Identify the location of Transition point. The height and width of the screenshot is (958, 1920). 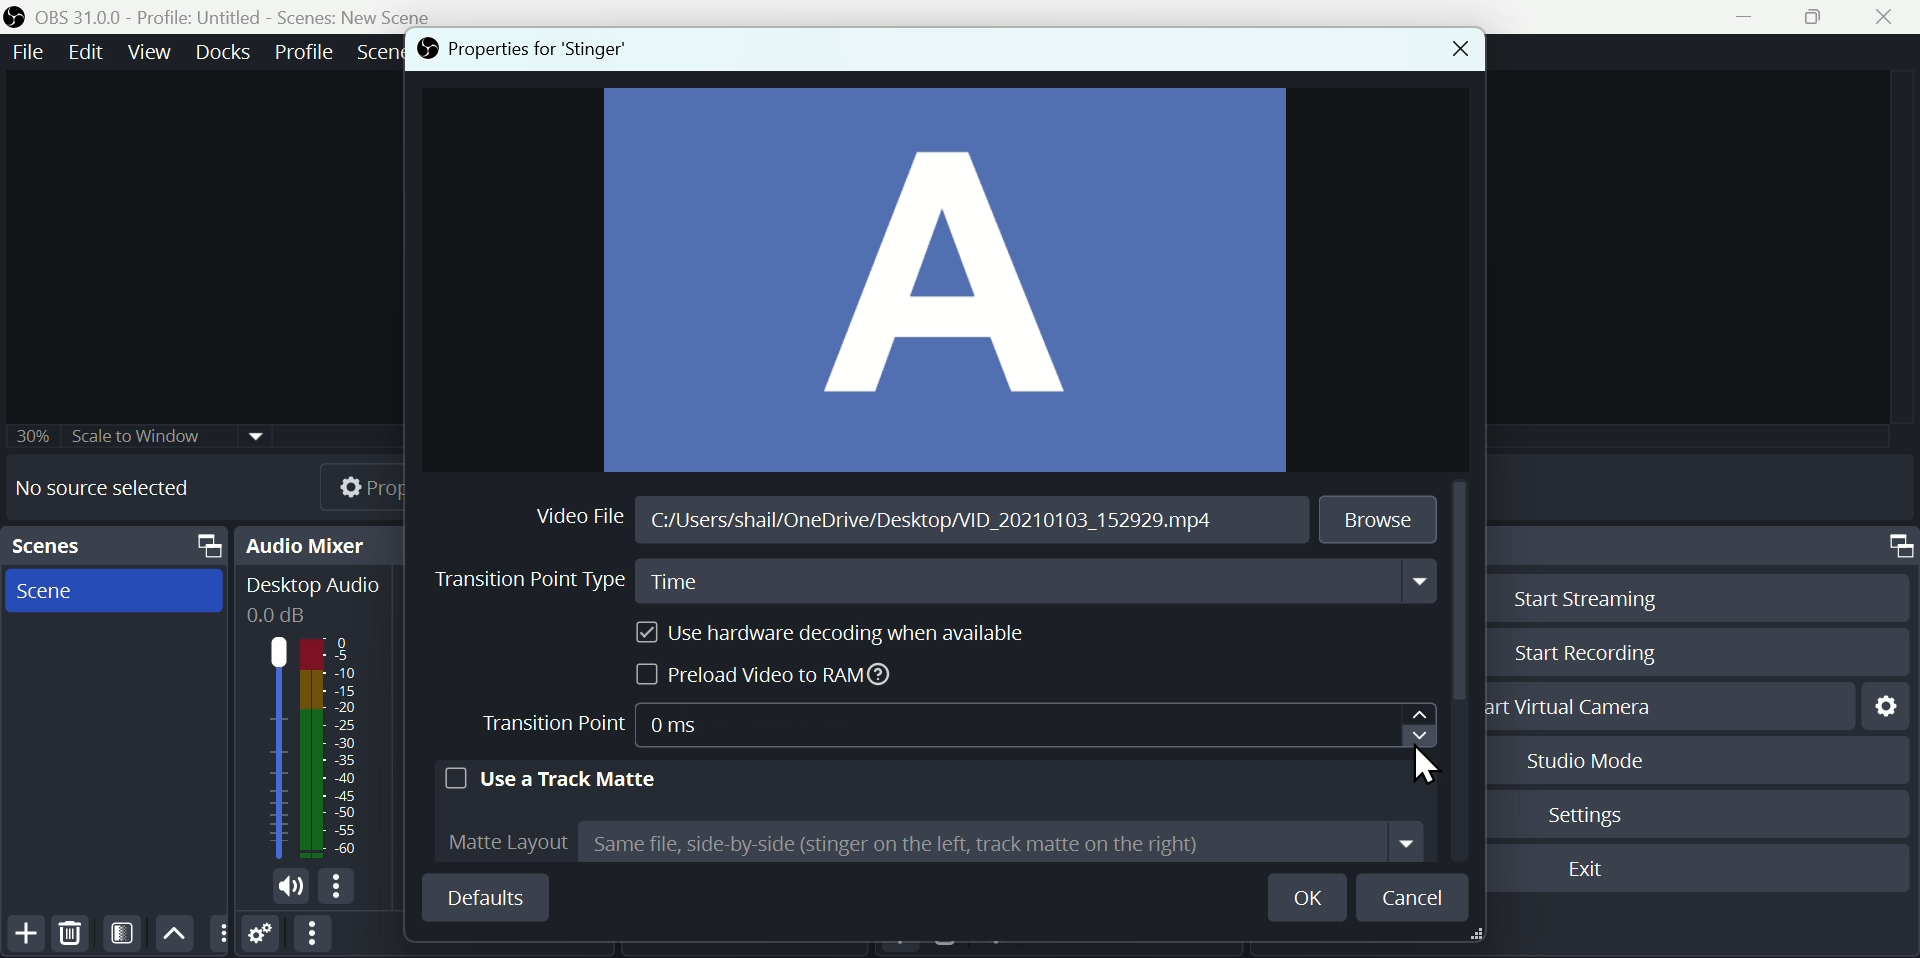
(556, 726).